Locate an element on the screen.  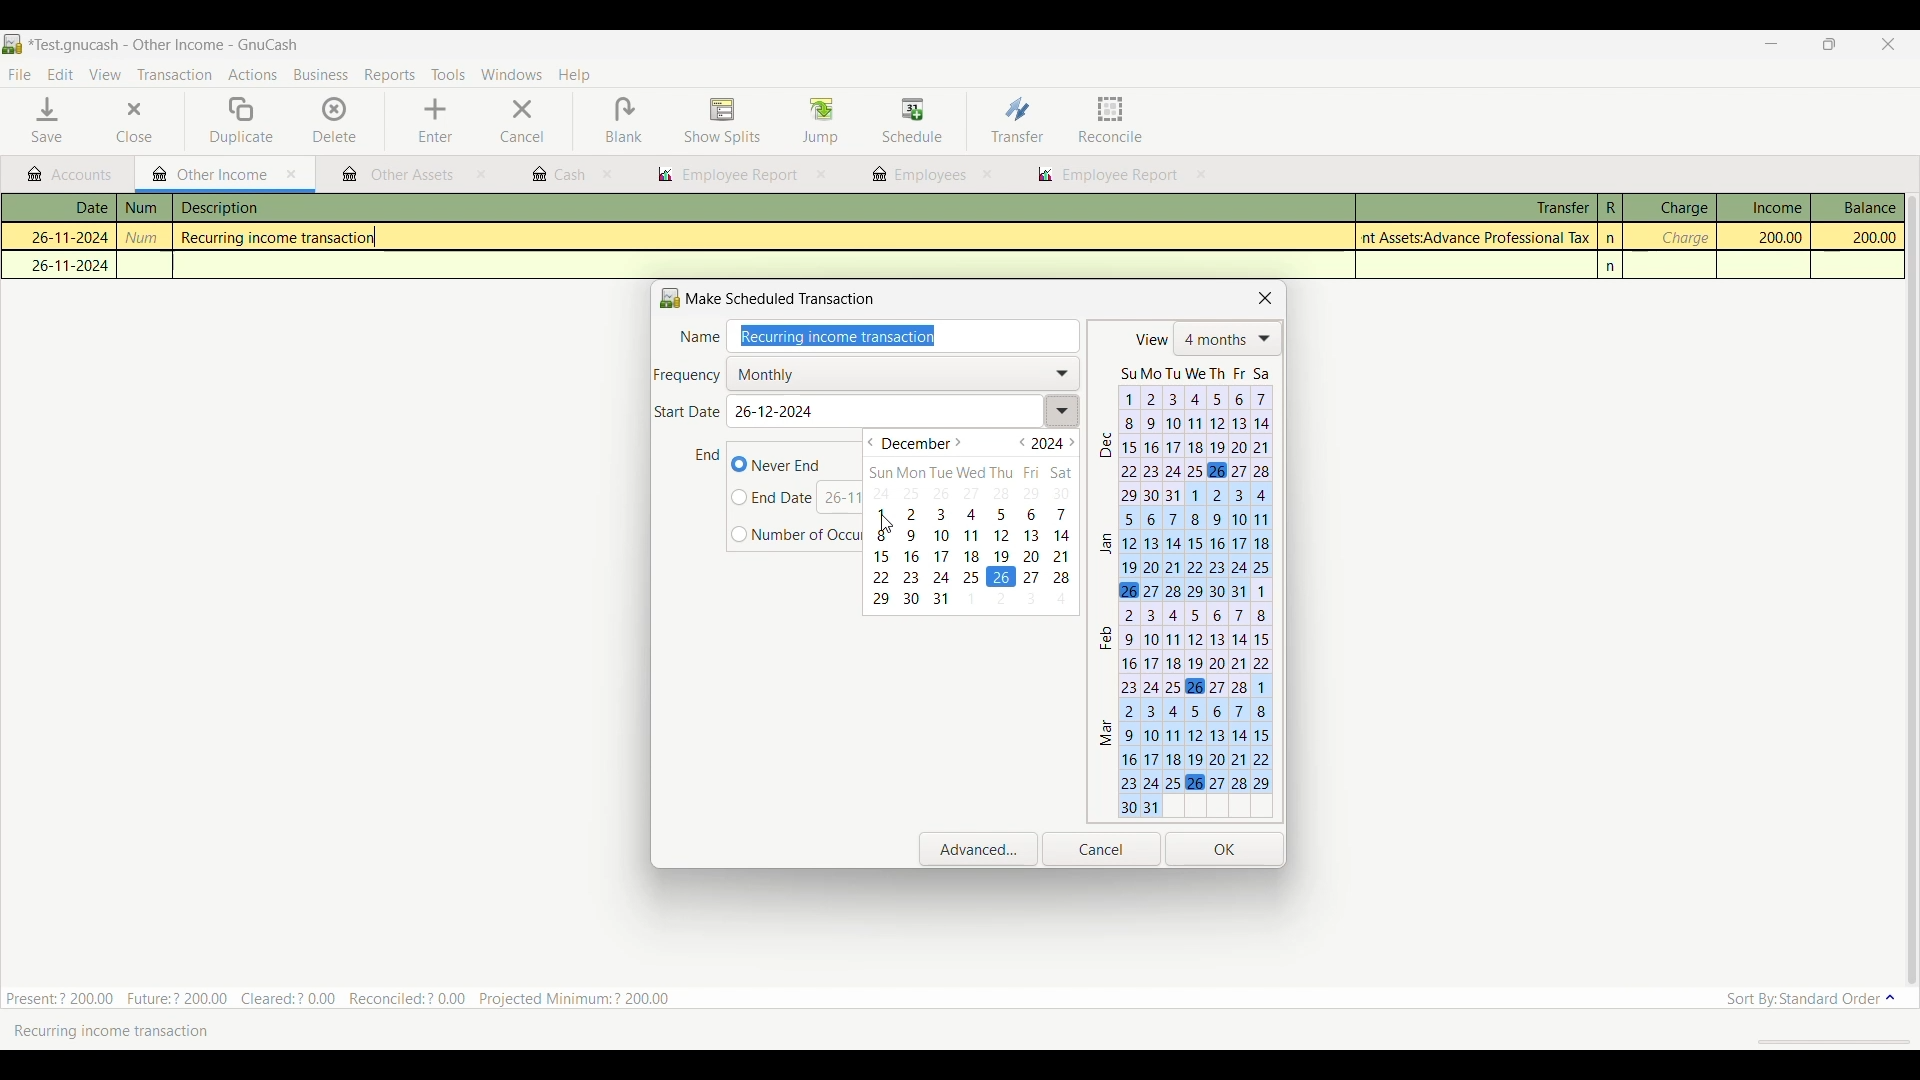
Recurring income transaction is located at coordinates (286, 238).